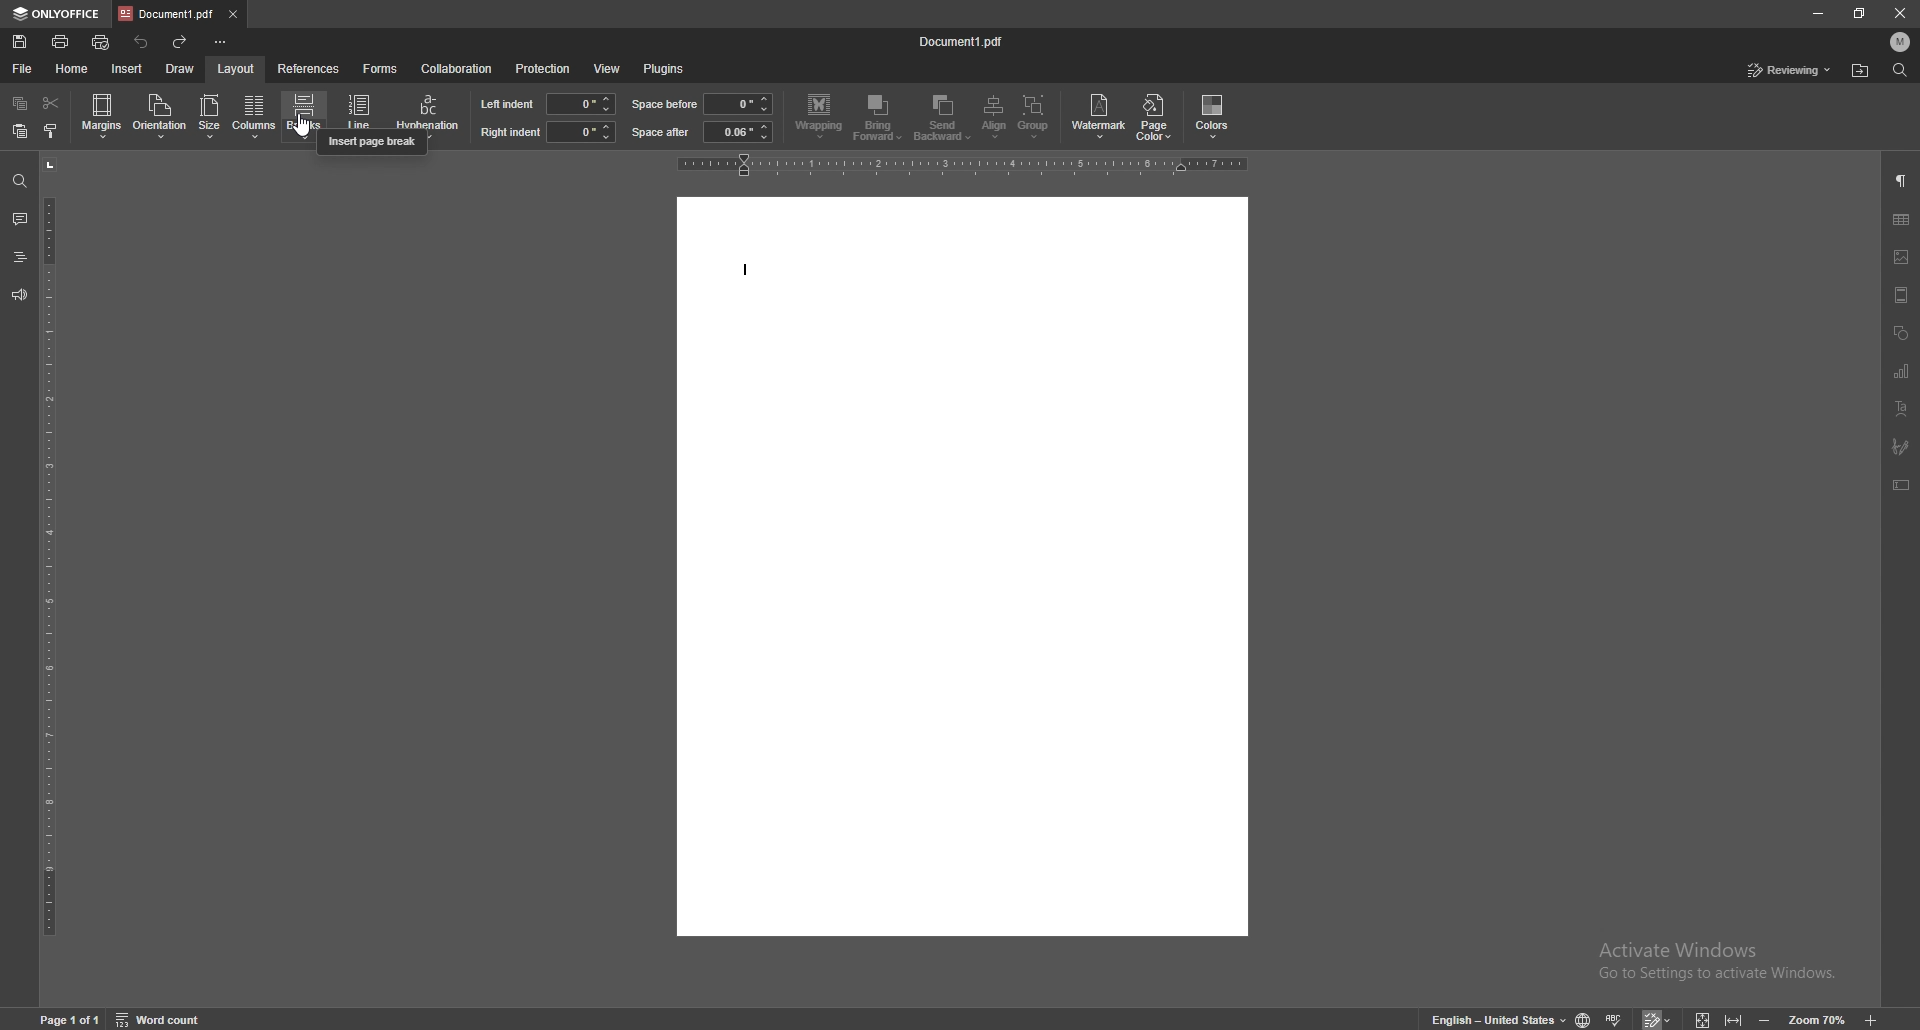 The image size is (1920, 1030). What do you see at coordinates (182, 68) in the screenshot?
I see `draw` at bounding box center [182, 68].